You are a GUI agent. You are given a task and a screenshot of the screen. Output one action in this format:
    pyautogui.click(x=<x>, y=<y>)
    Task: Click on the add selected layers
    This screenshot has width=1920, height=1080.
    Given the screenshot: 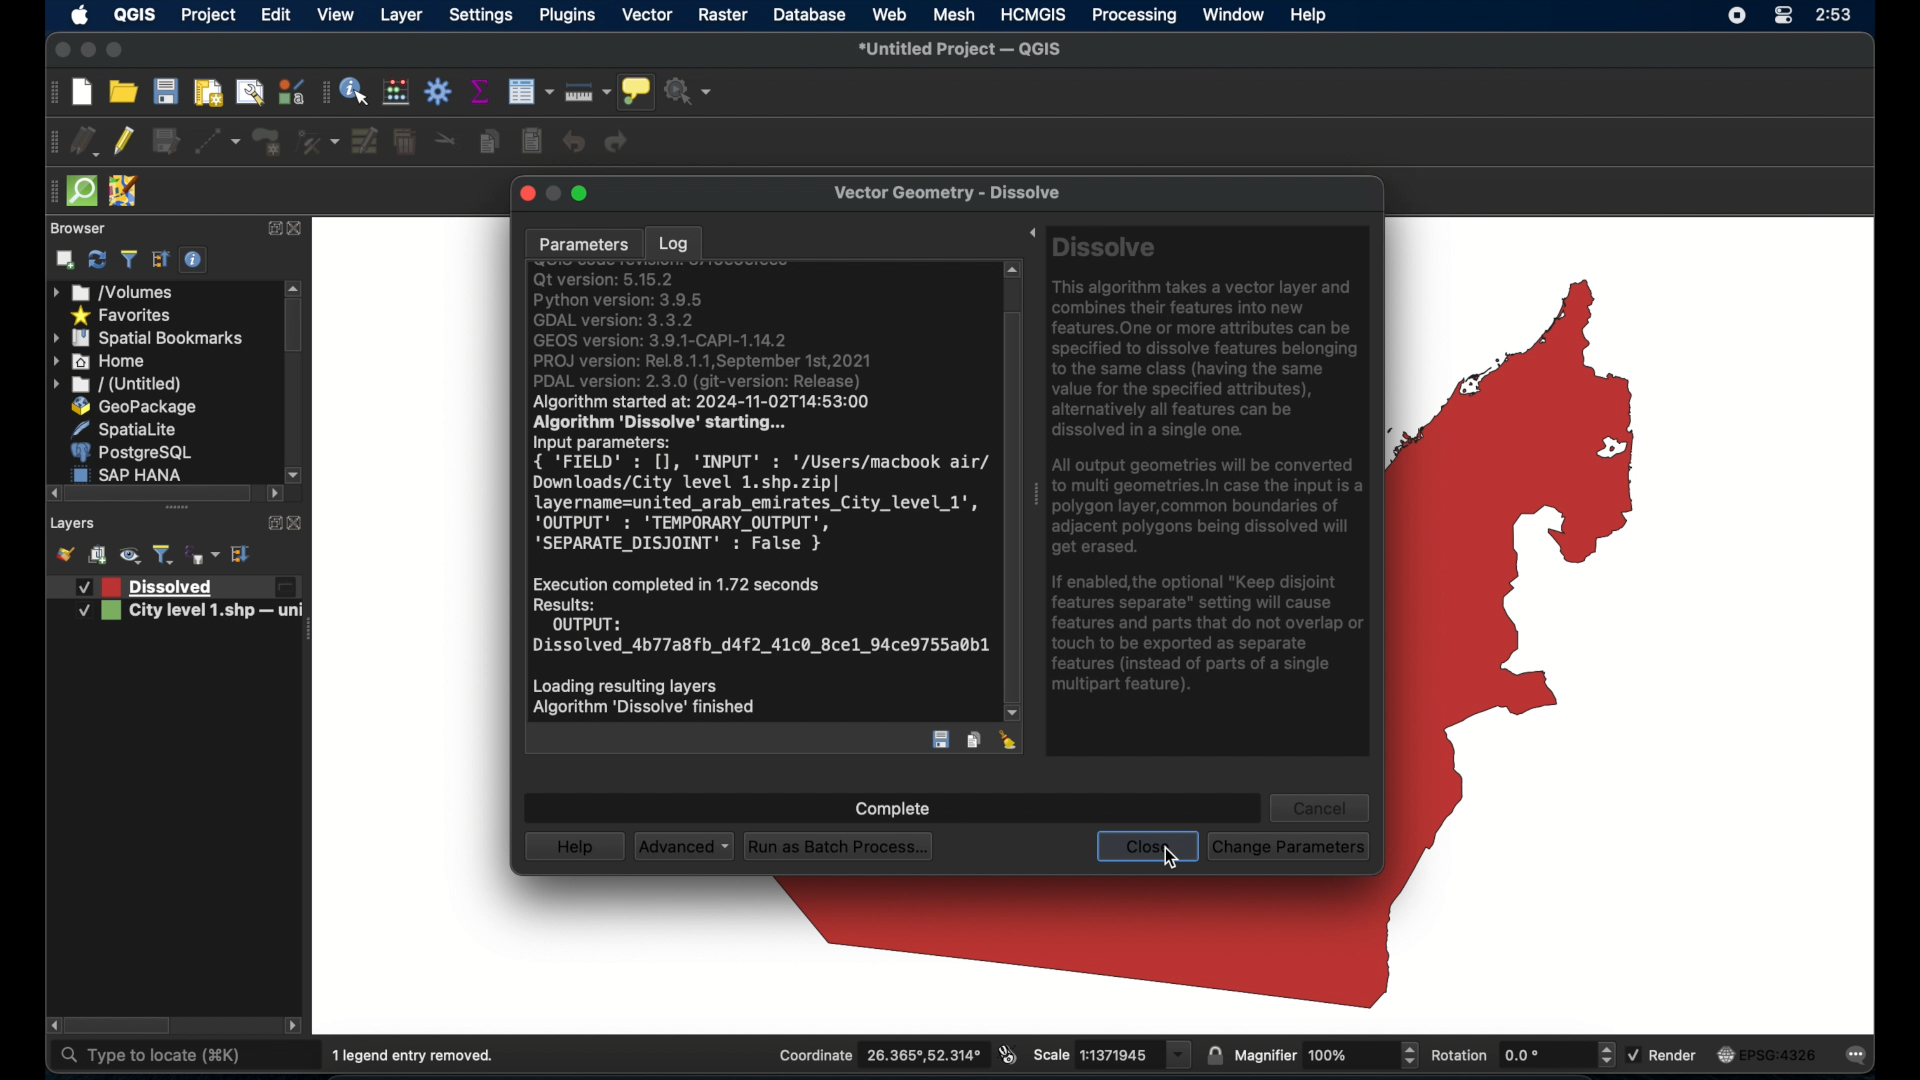 What is the action you would take?
    pyautogui.click(x=65, y=260)
    